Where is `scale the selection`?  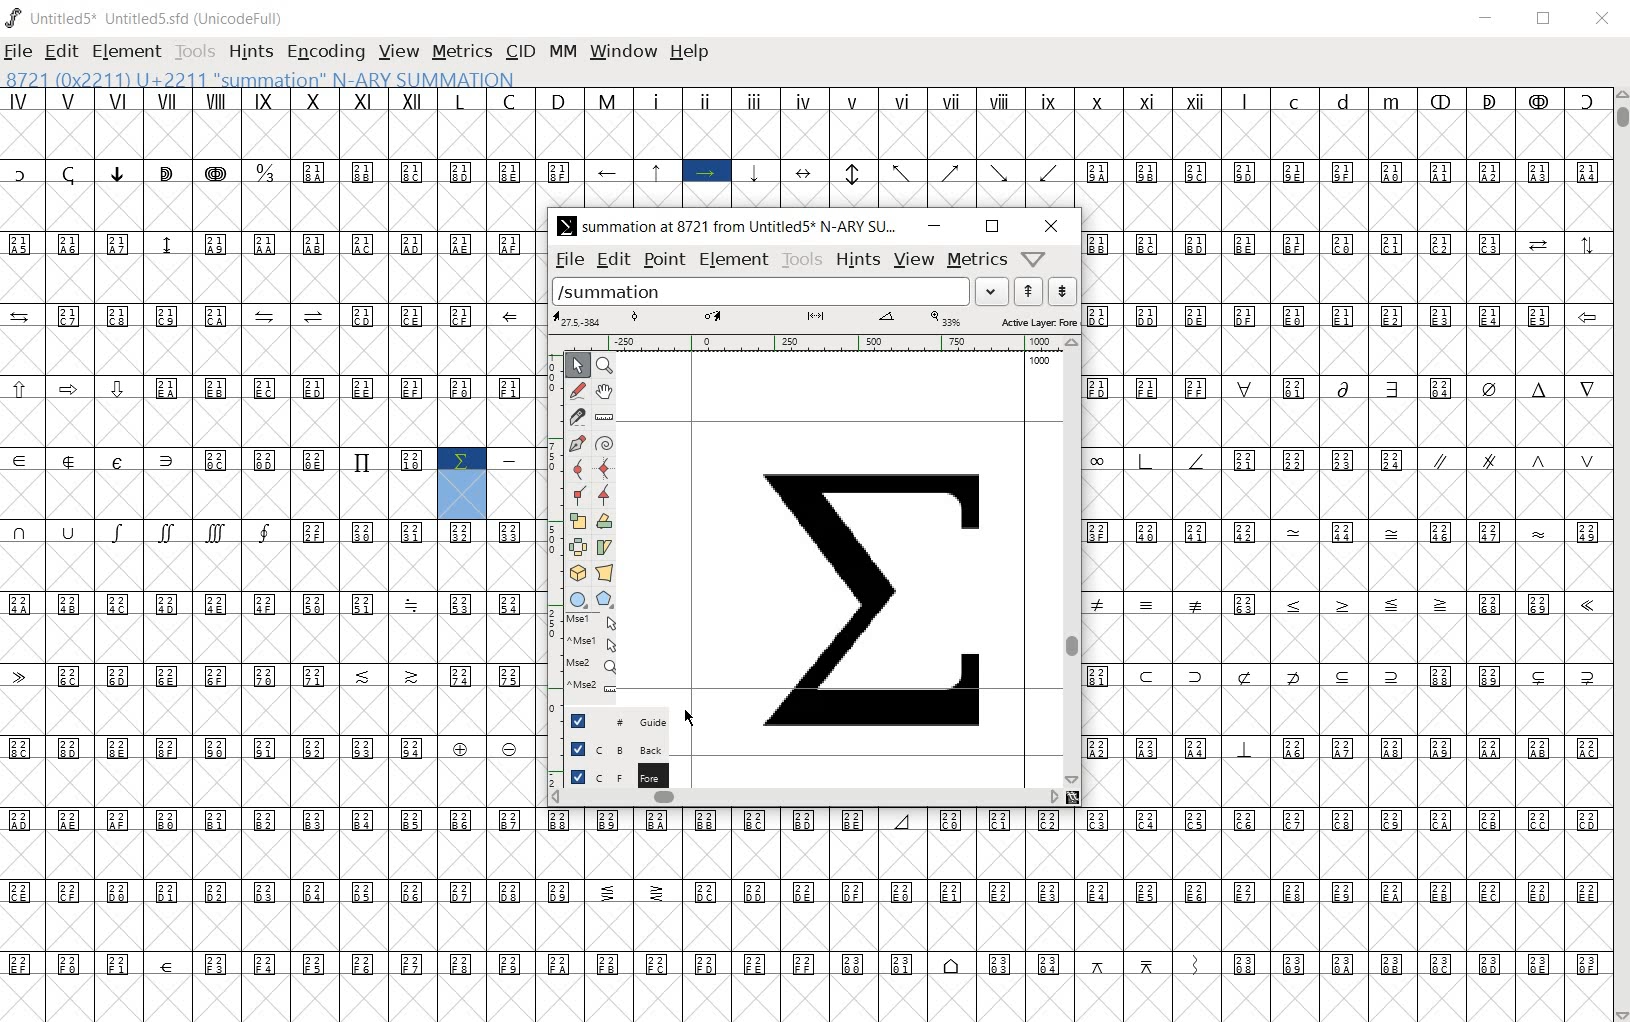
scale the selection is located at coordinates (578, 521).